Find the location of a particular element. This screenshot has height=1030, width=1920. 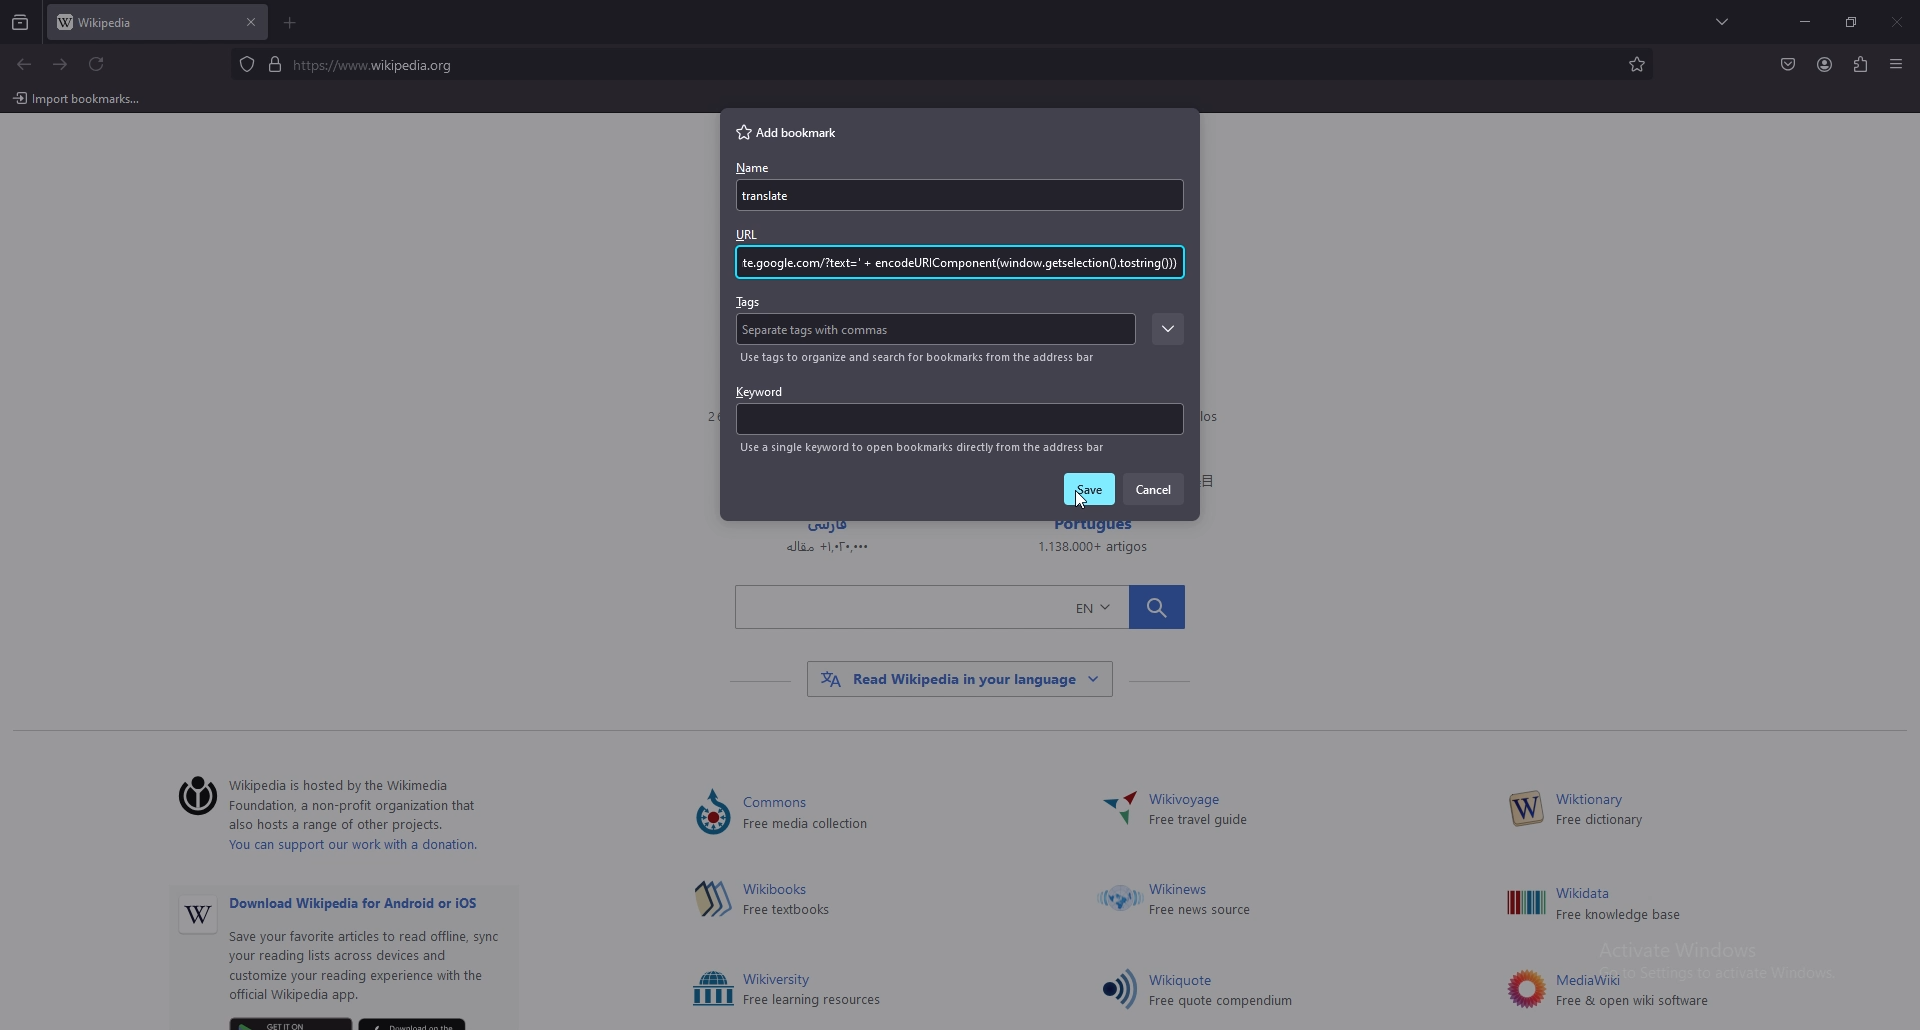

save to pocket is located at coordinates (1787, 63).